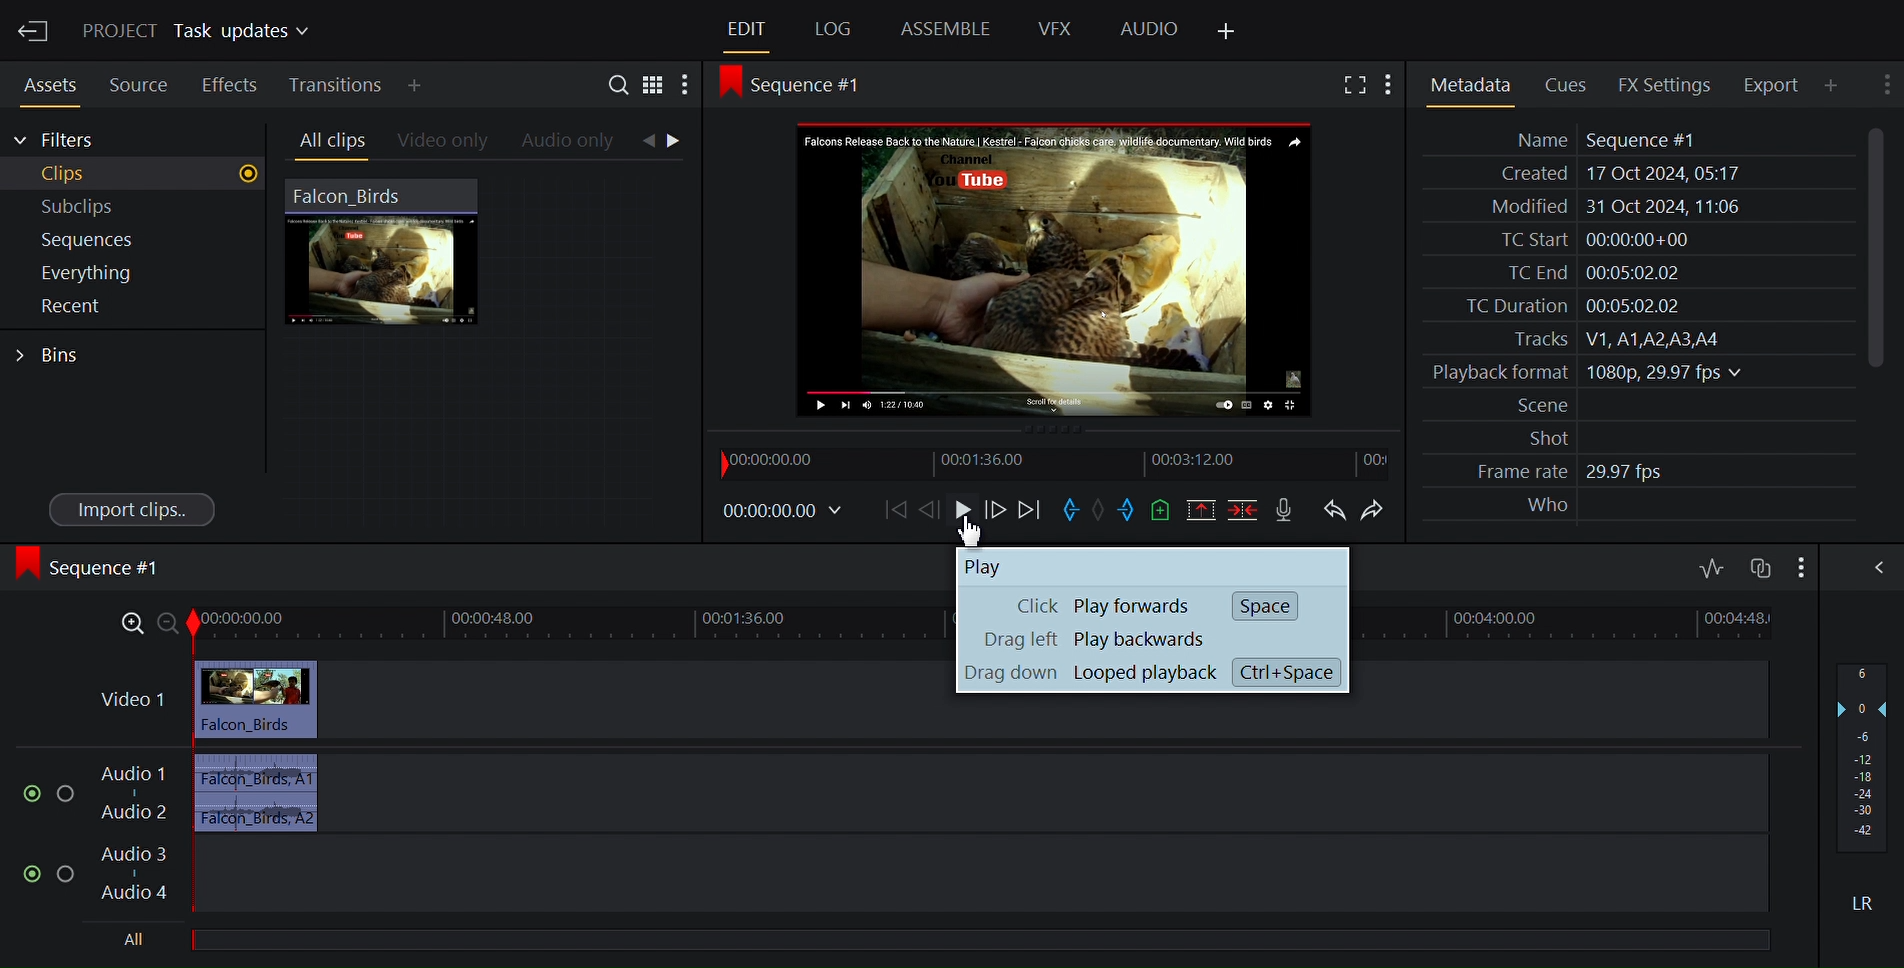 This screenshot has height=968, width=1904. Describe the element at coordinates (1662, 84) in the screenshot. I see `FX Settings` at that location.